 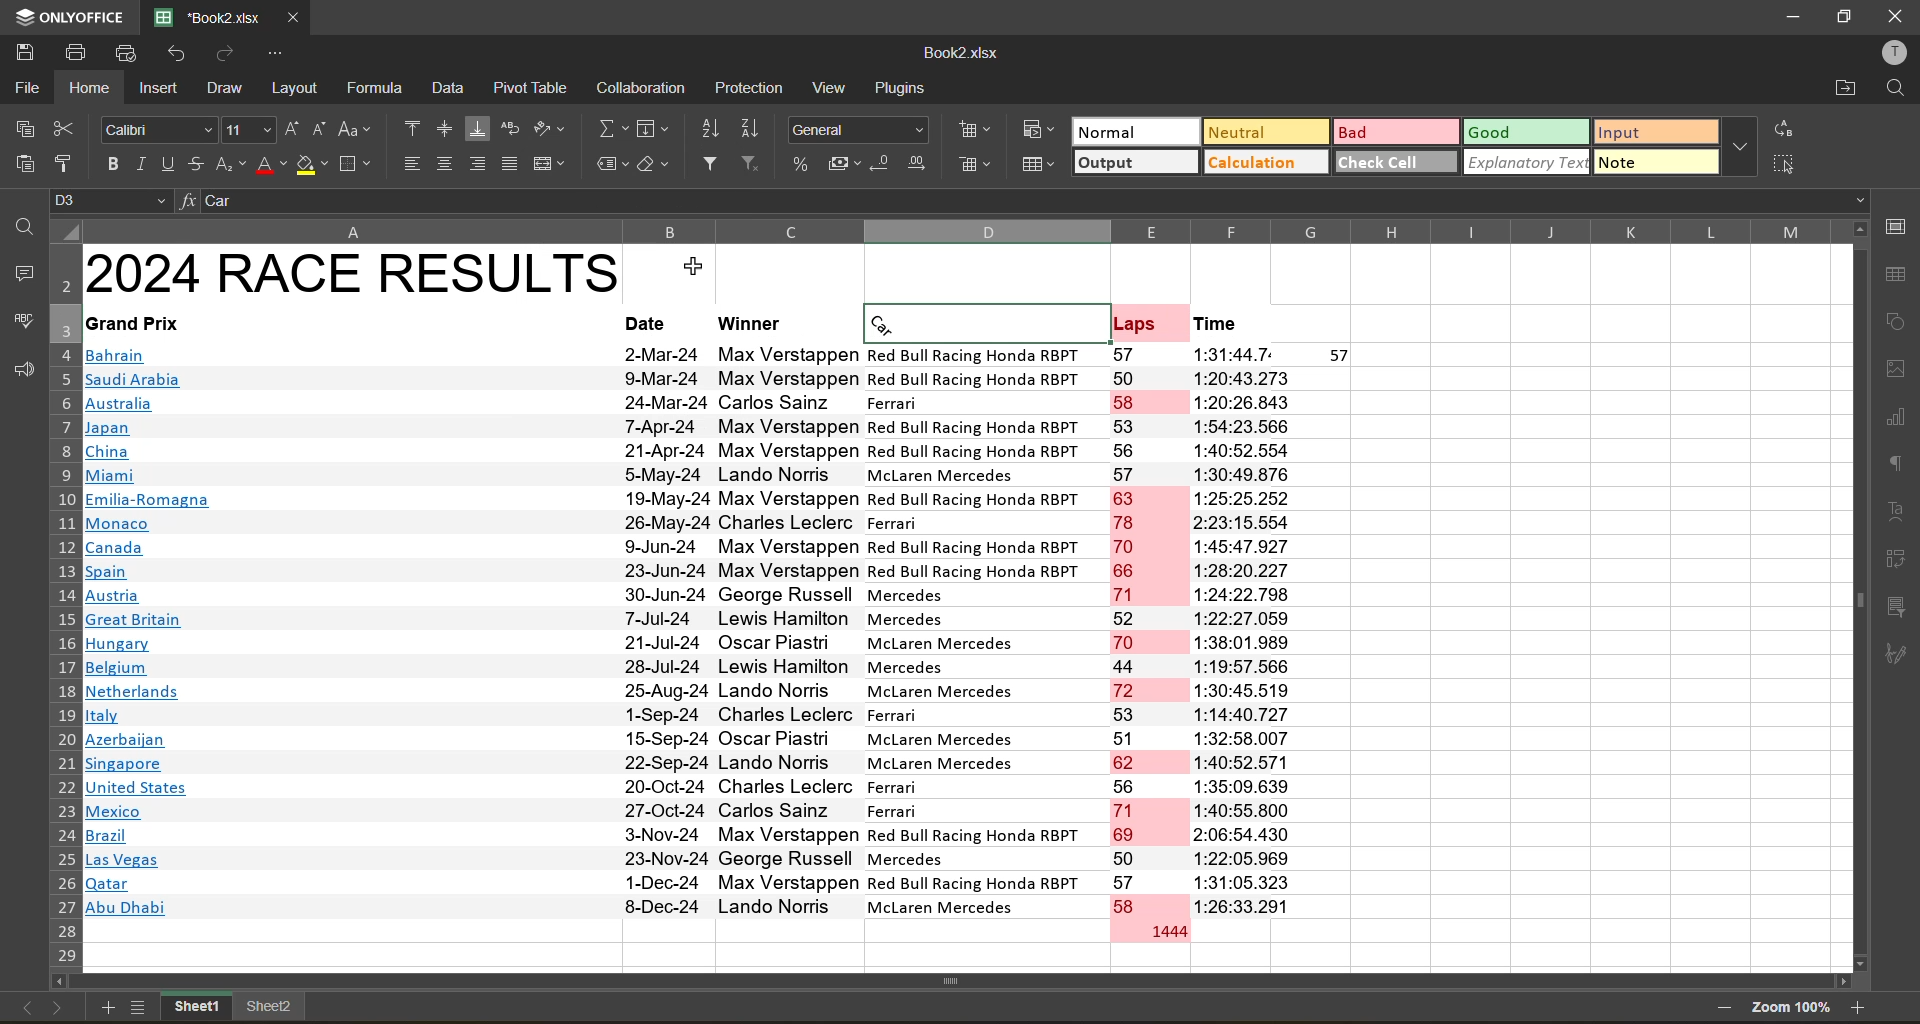 What do you see at coordinates (65, 127) in the screenshot?
I see `cut` at bounding box center [65, 127].